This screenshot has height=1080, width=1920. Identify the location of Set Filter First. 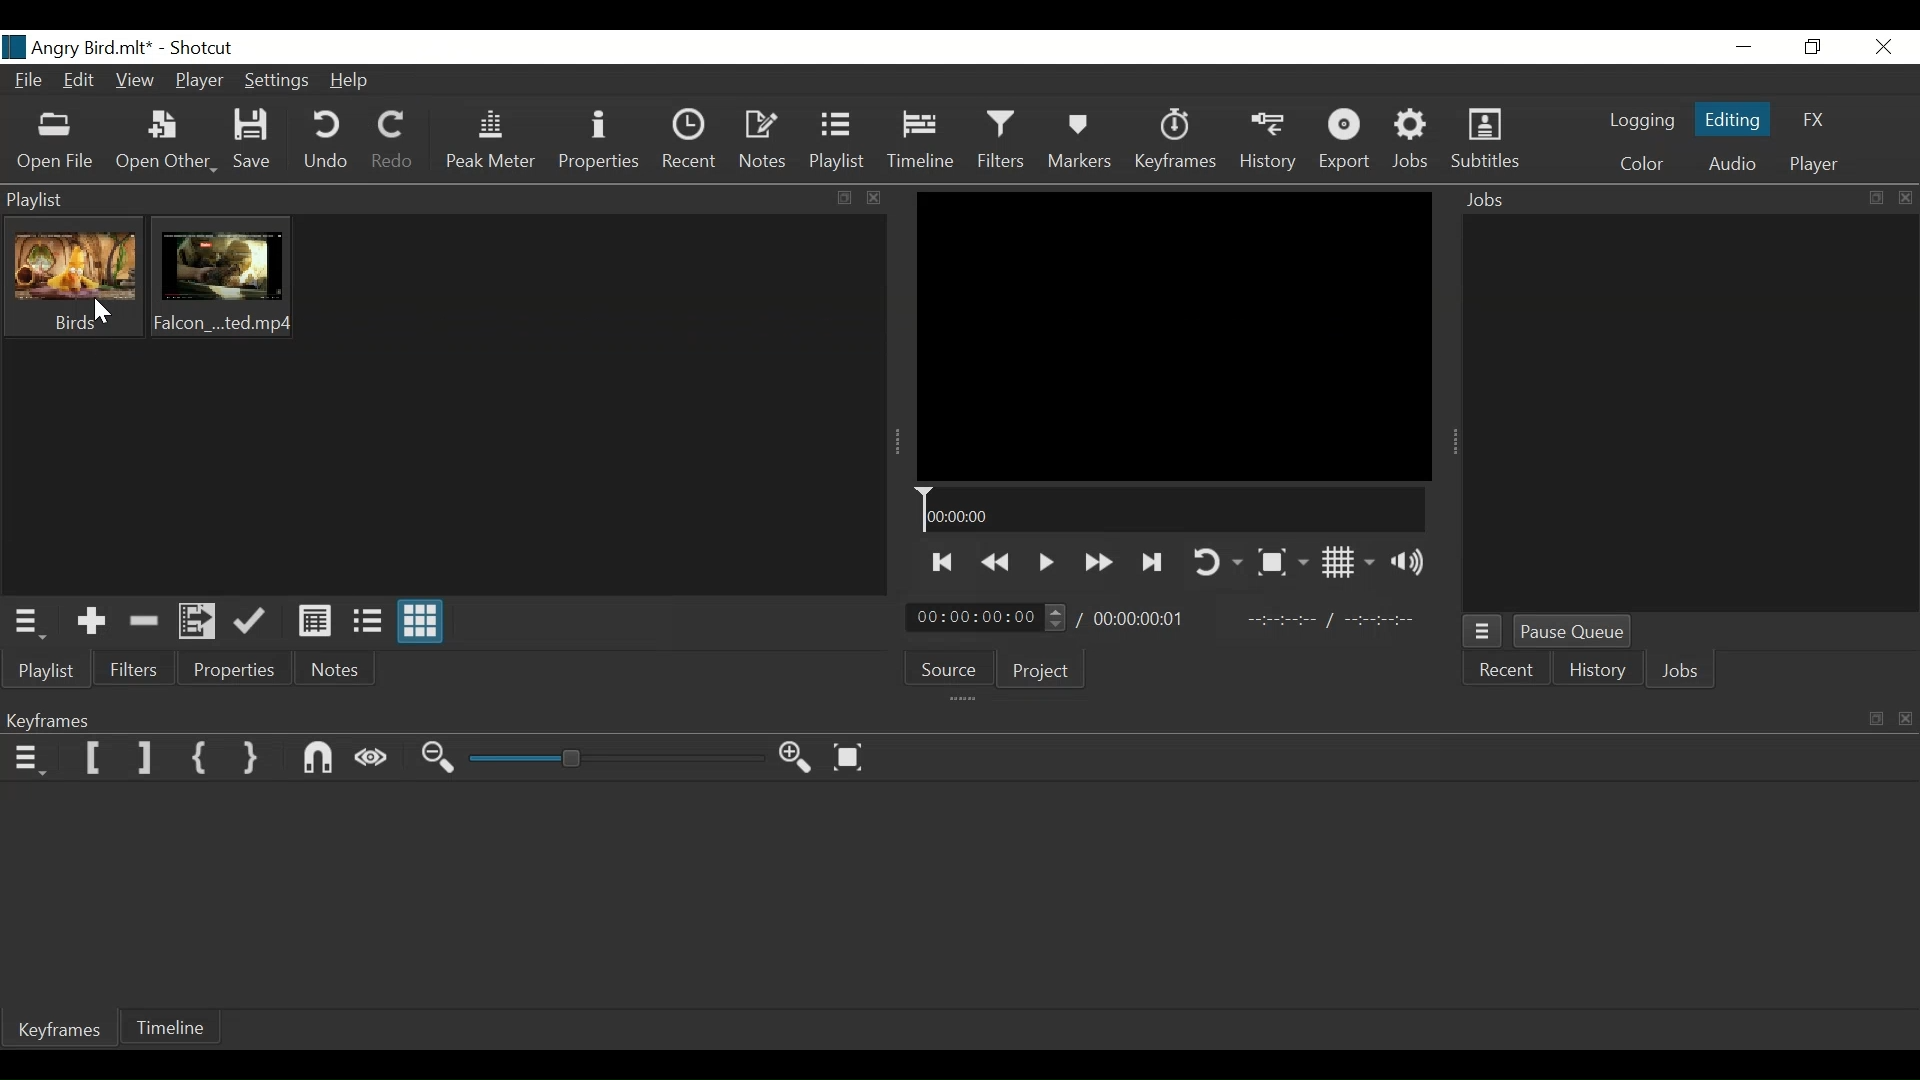
(92, 759).